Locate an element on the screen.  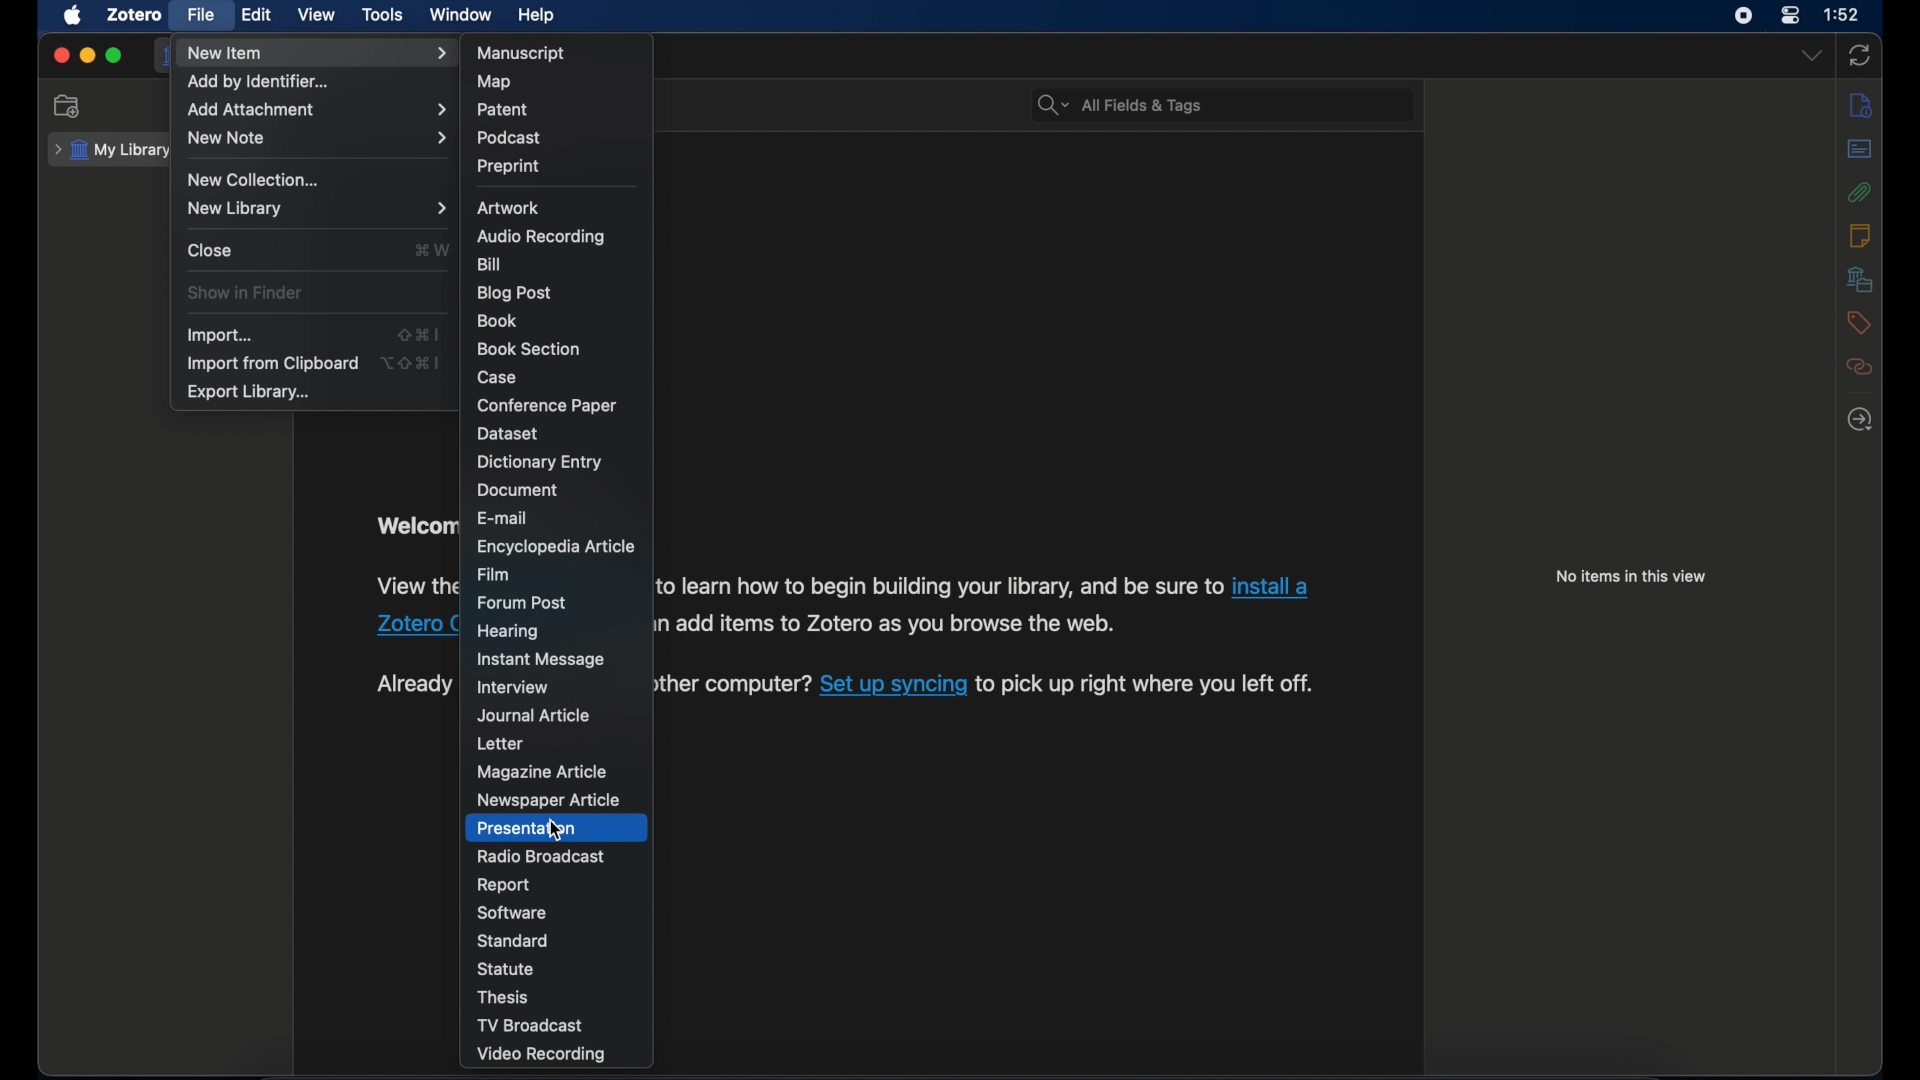
View the is located at coordinates (417, 582).